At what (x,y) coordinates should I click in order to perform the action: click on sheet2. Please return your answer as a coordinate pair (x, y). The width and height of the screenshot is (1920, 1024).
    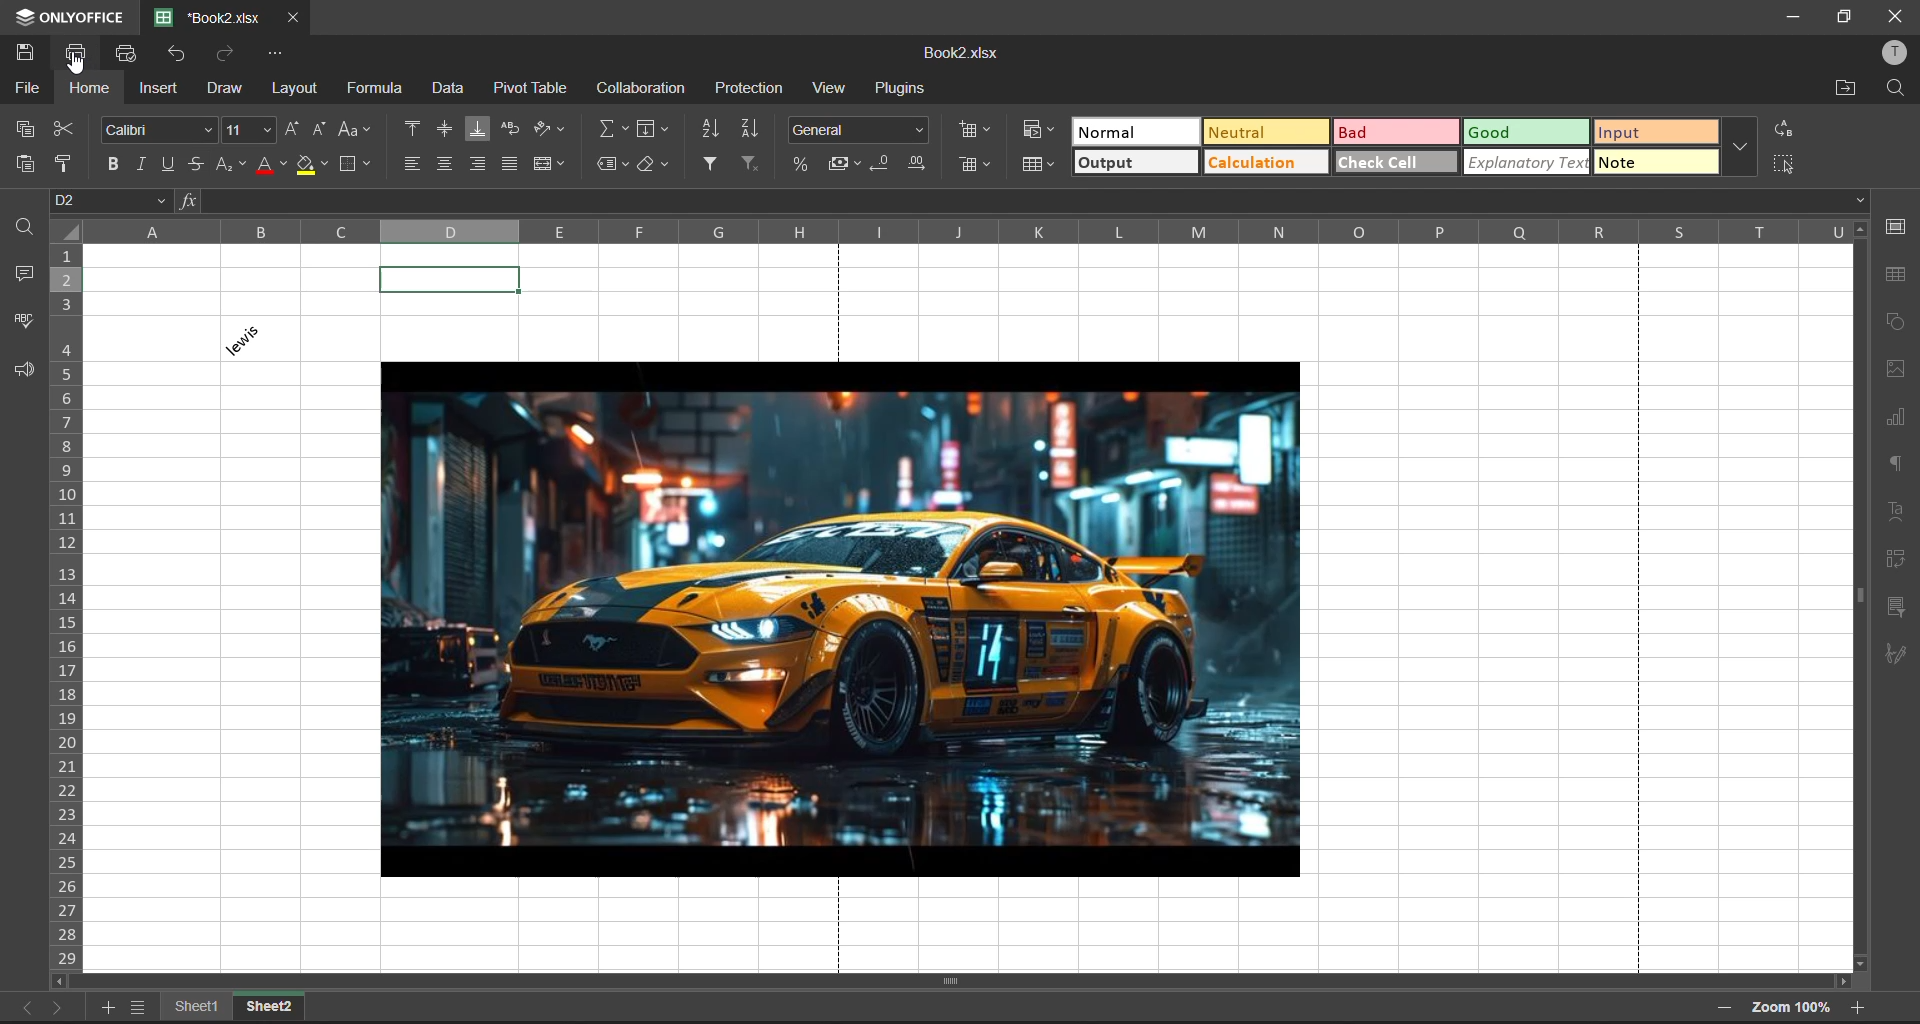
    Looking at the image, I should click on (270, 1006).